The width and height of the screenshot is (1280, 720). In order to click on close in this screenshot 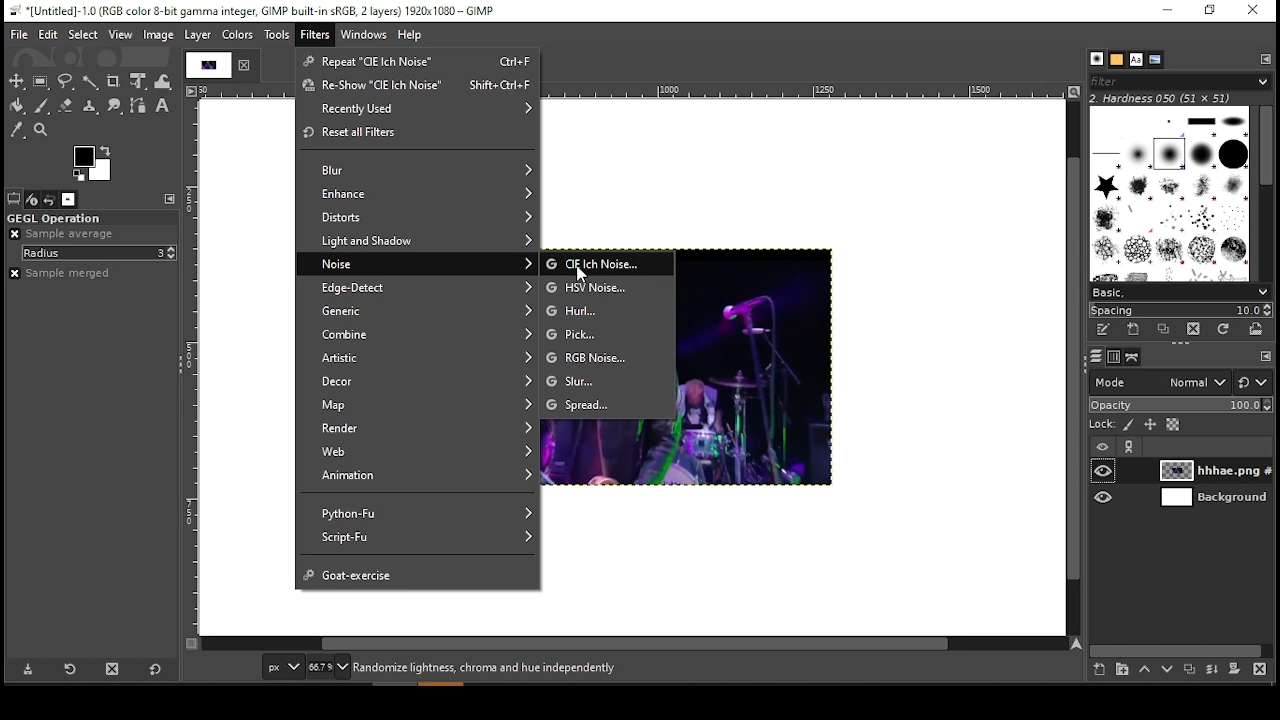, I will do `click(245, 65)`.